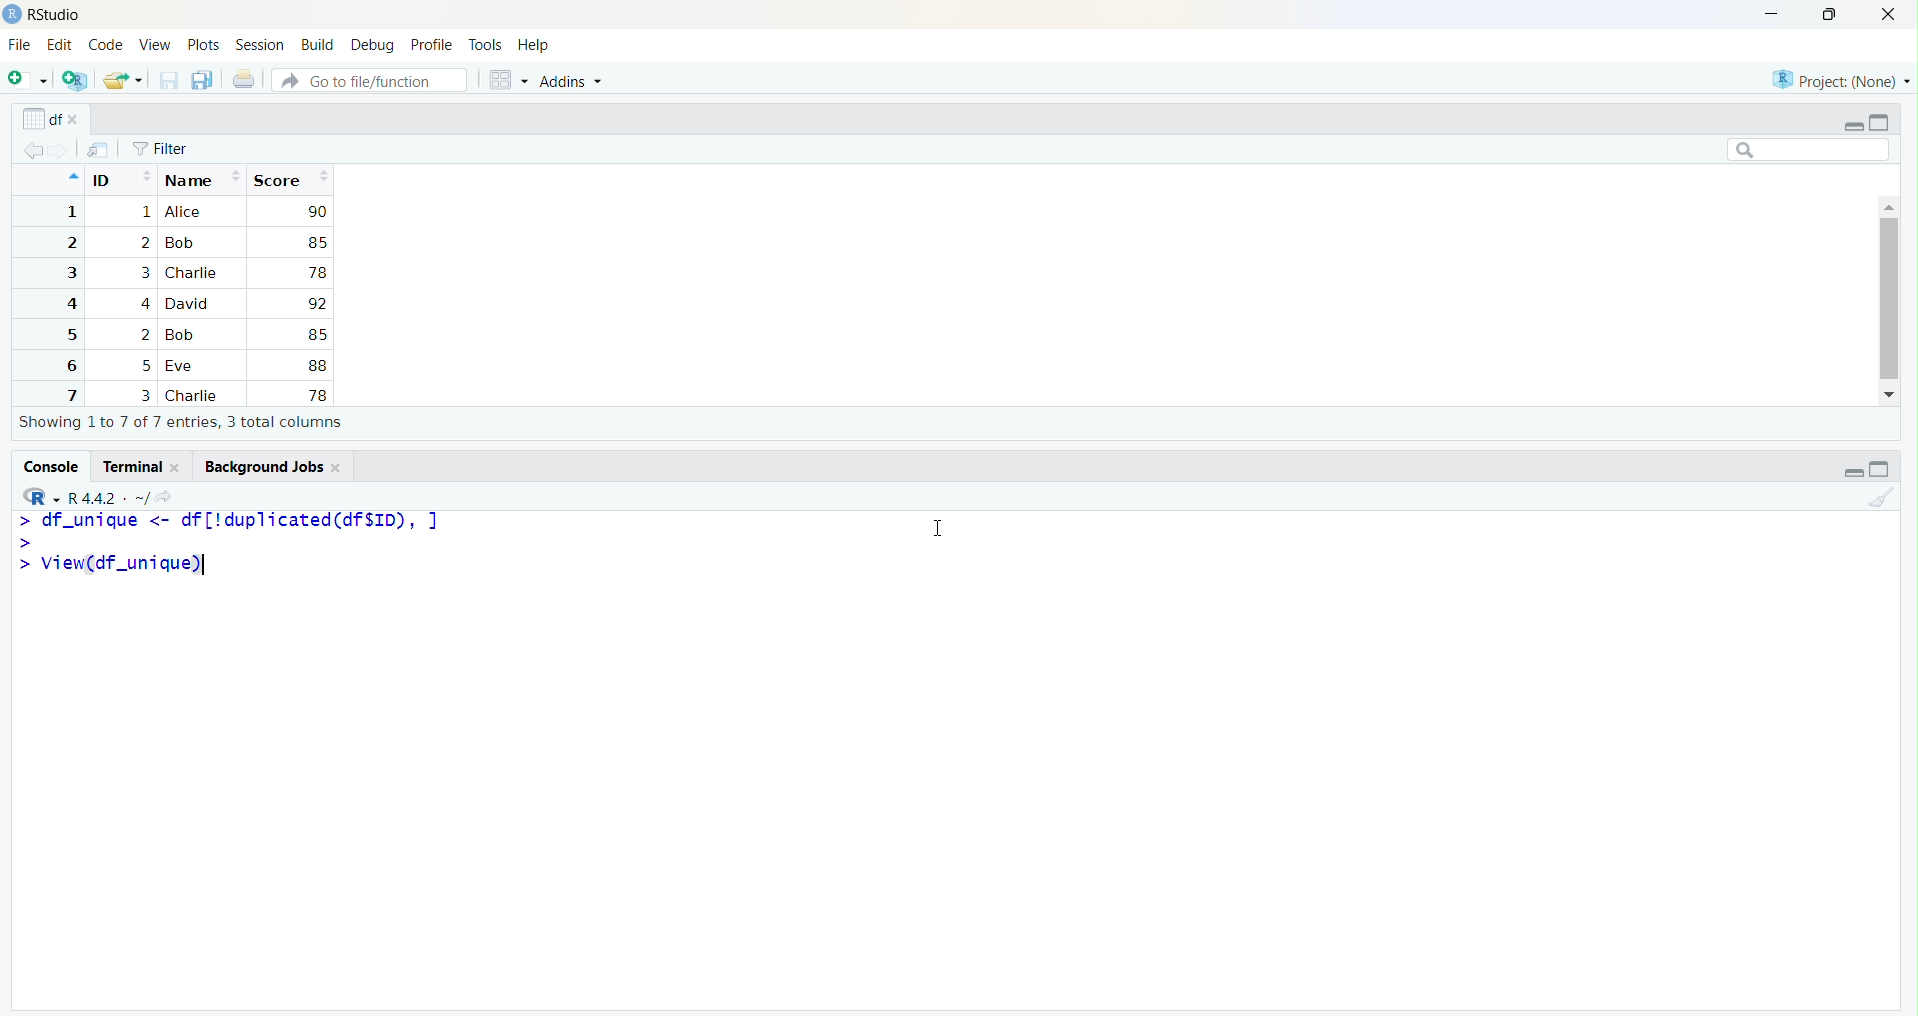 This screenshot has height=1016, width=1918. Describe the element at coordinates (318, 365) in the screenshot. I see `88` at that location.